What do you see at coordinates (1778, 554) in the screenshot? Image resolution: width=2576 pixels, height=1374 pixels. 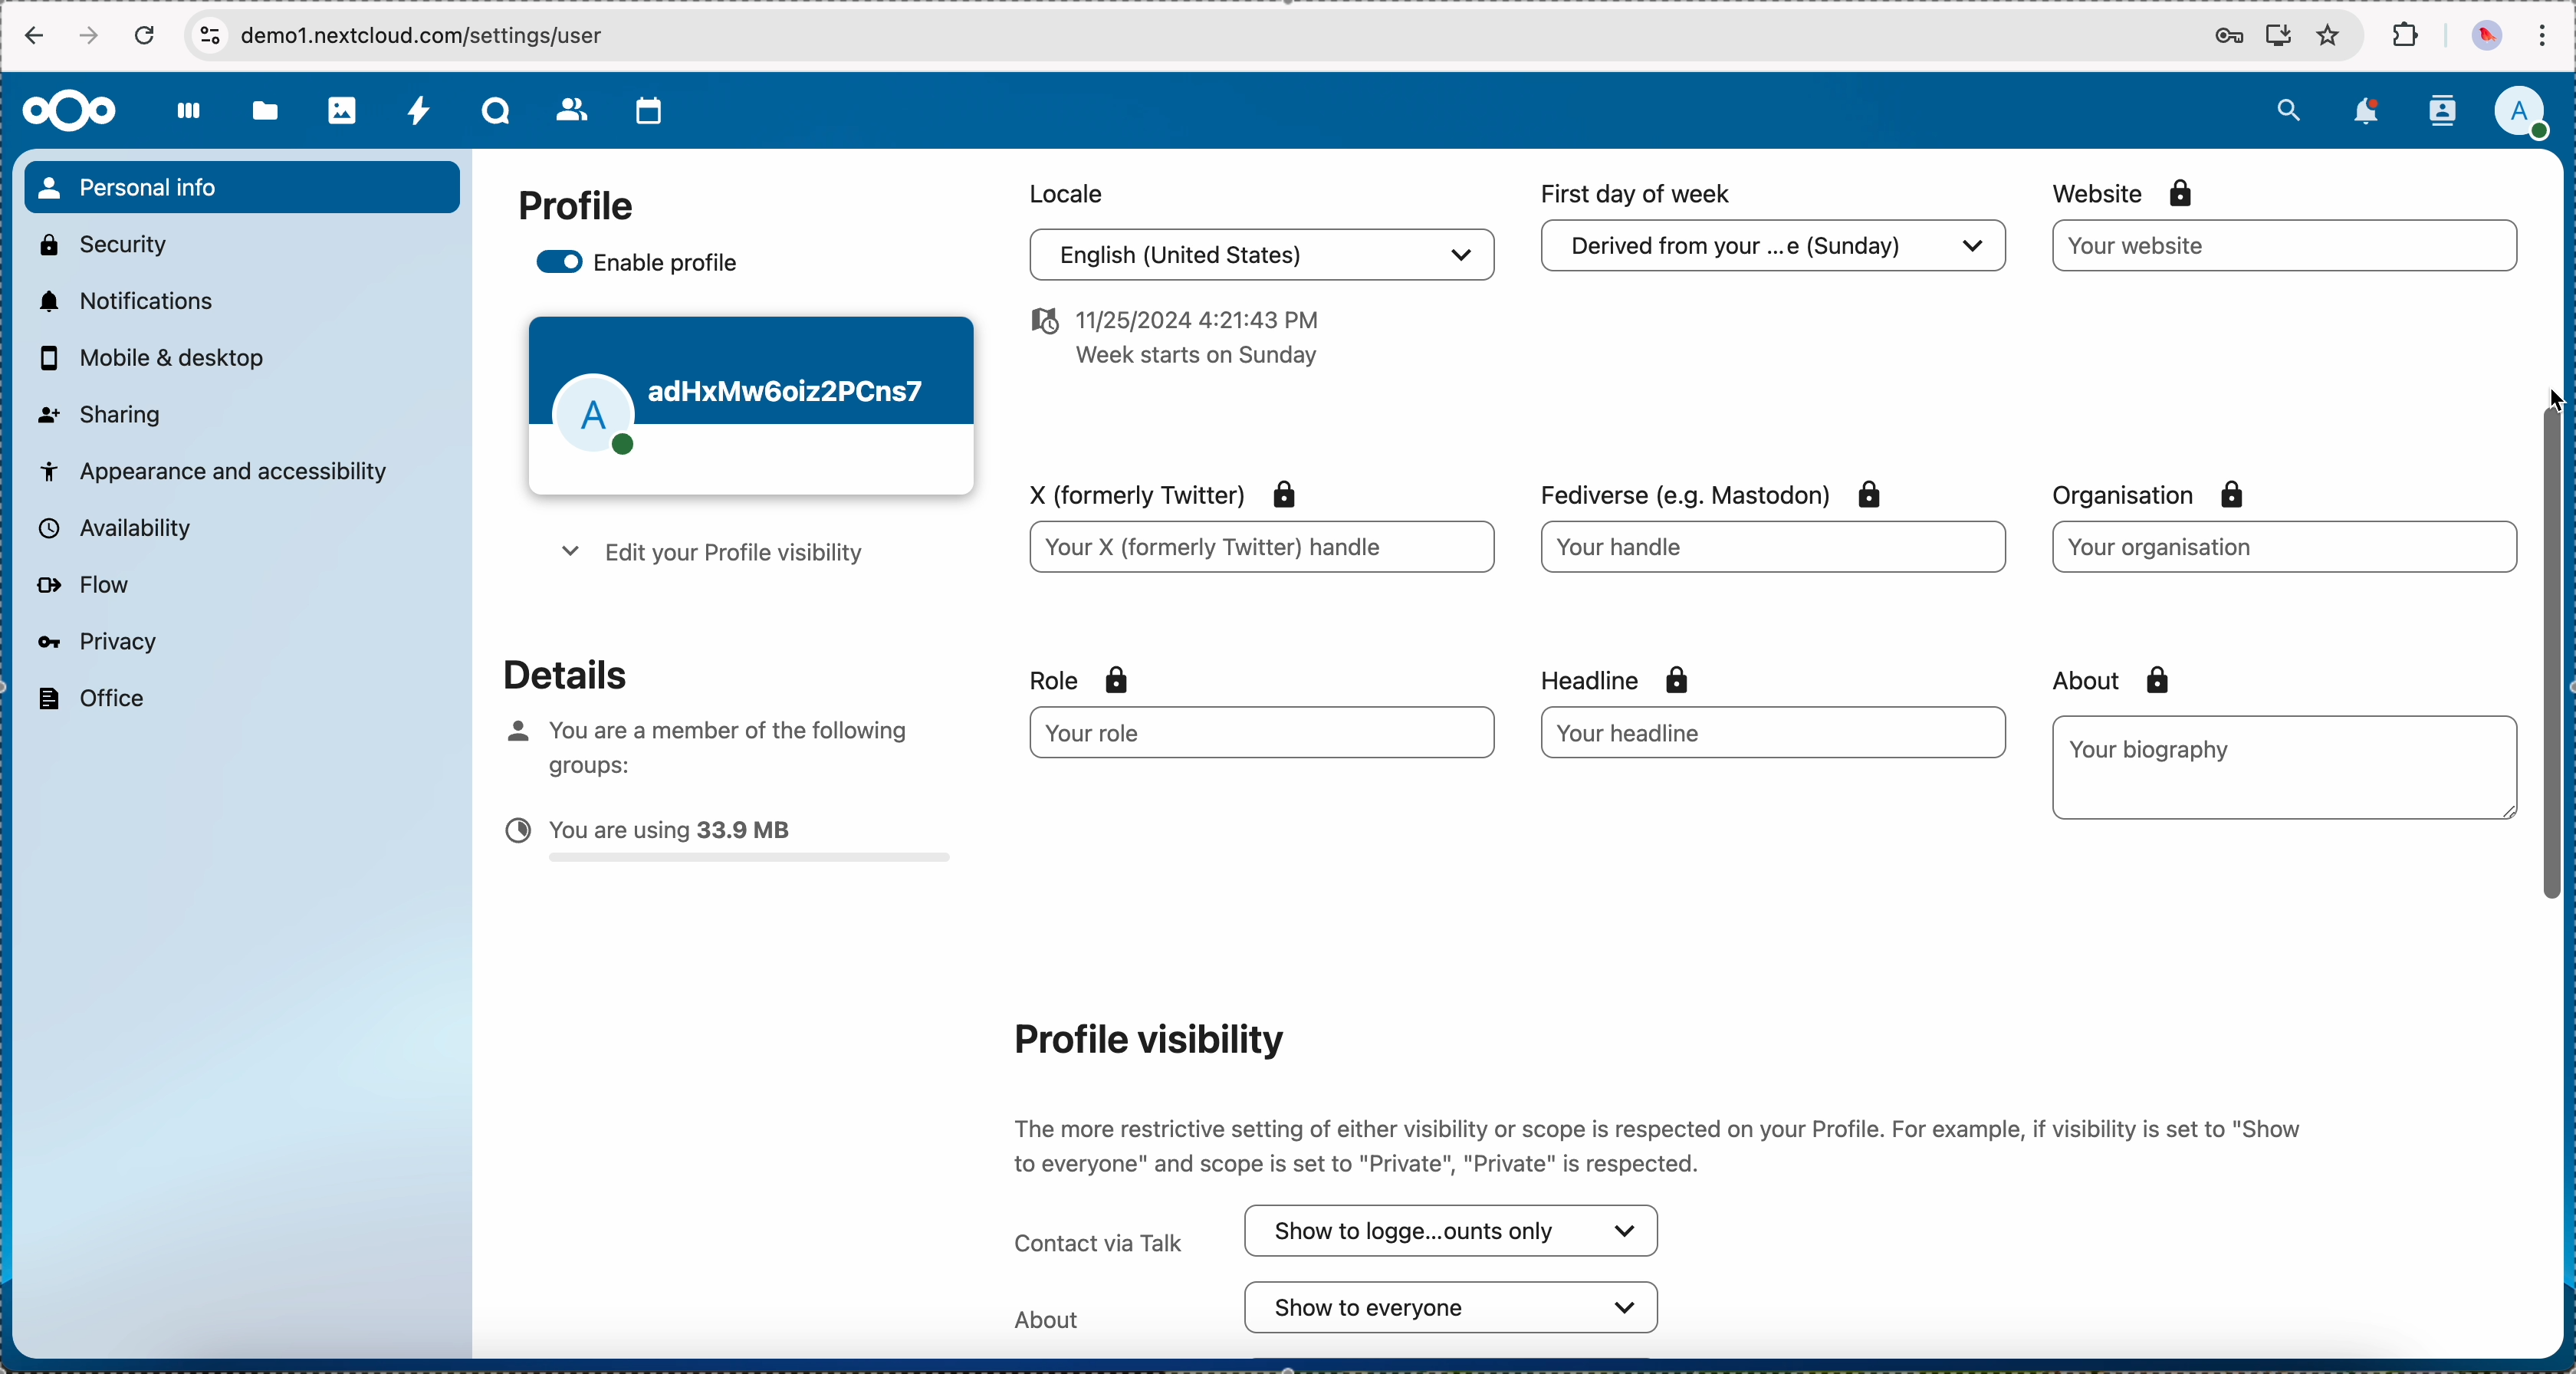 I see `your handle` at bounding box center [1778, 554].